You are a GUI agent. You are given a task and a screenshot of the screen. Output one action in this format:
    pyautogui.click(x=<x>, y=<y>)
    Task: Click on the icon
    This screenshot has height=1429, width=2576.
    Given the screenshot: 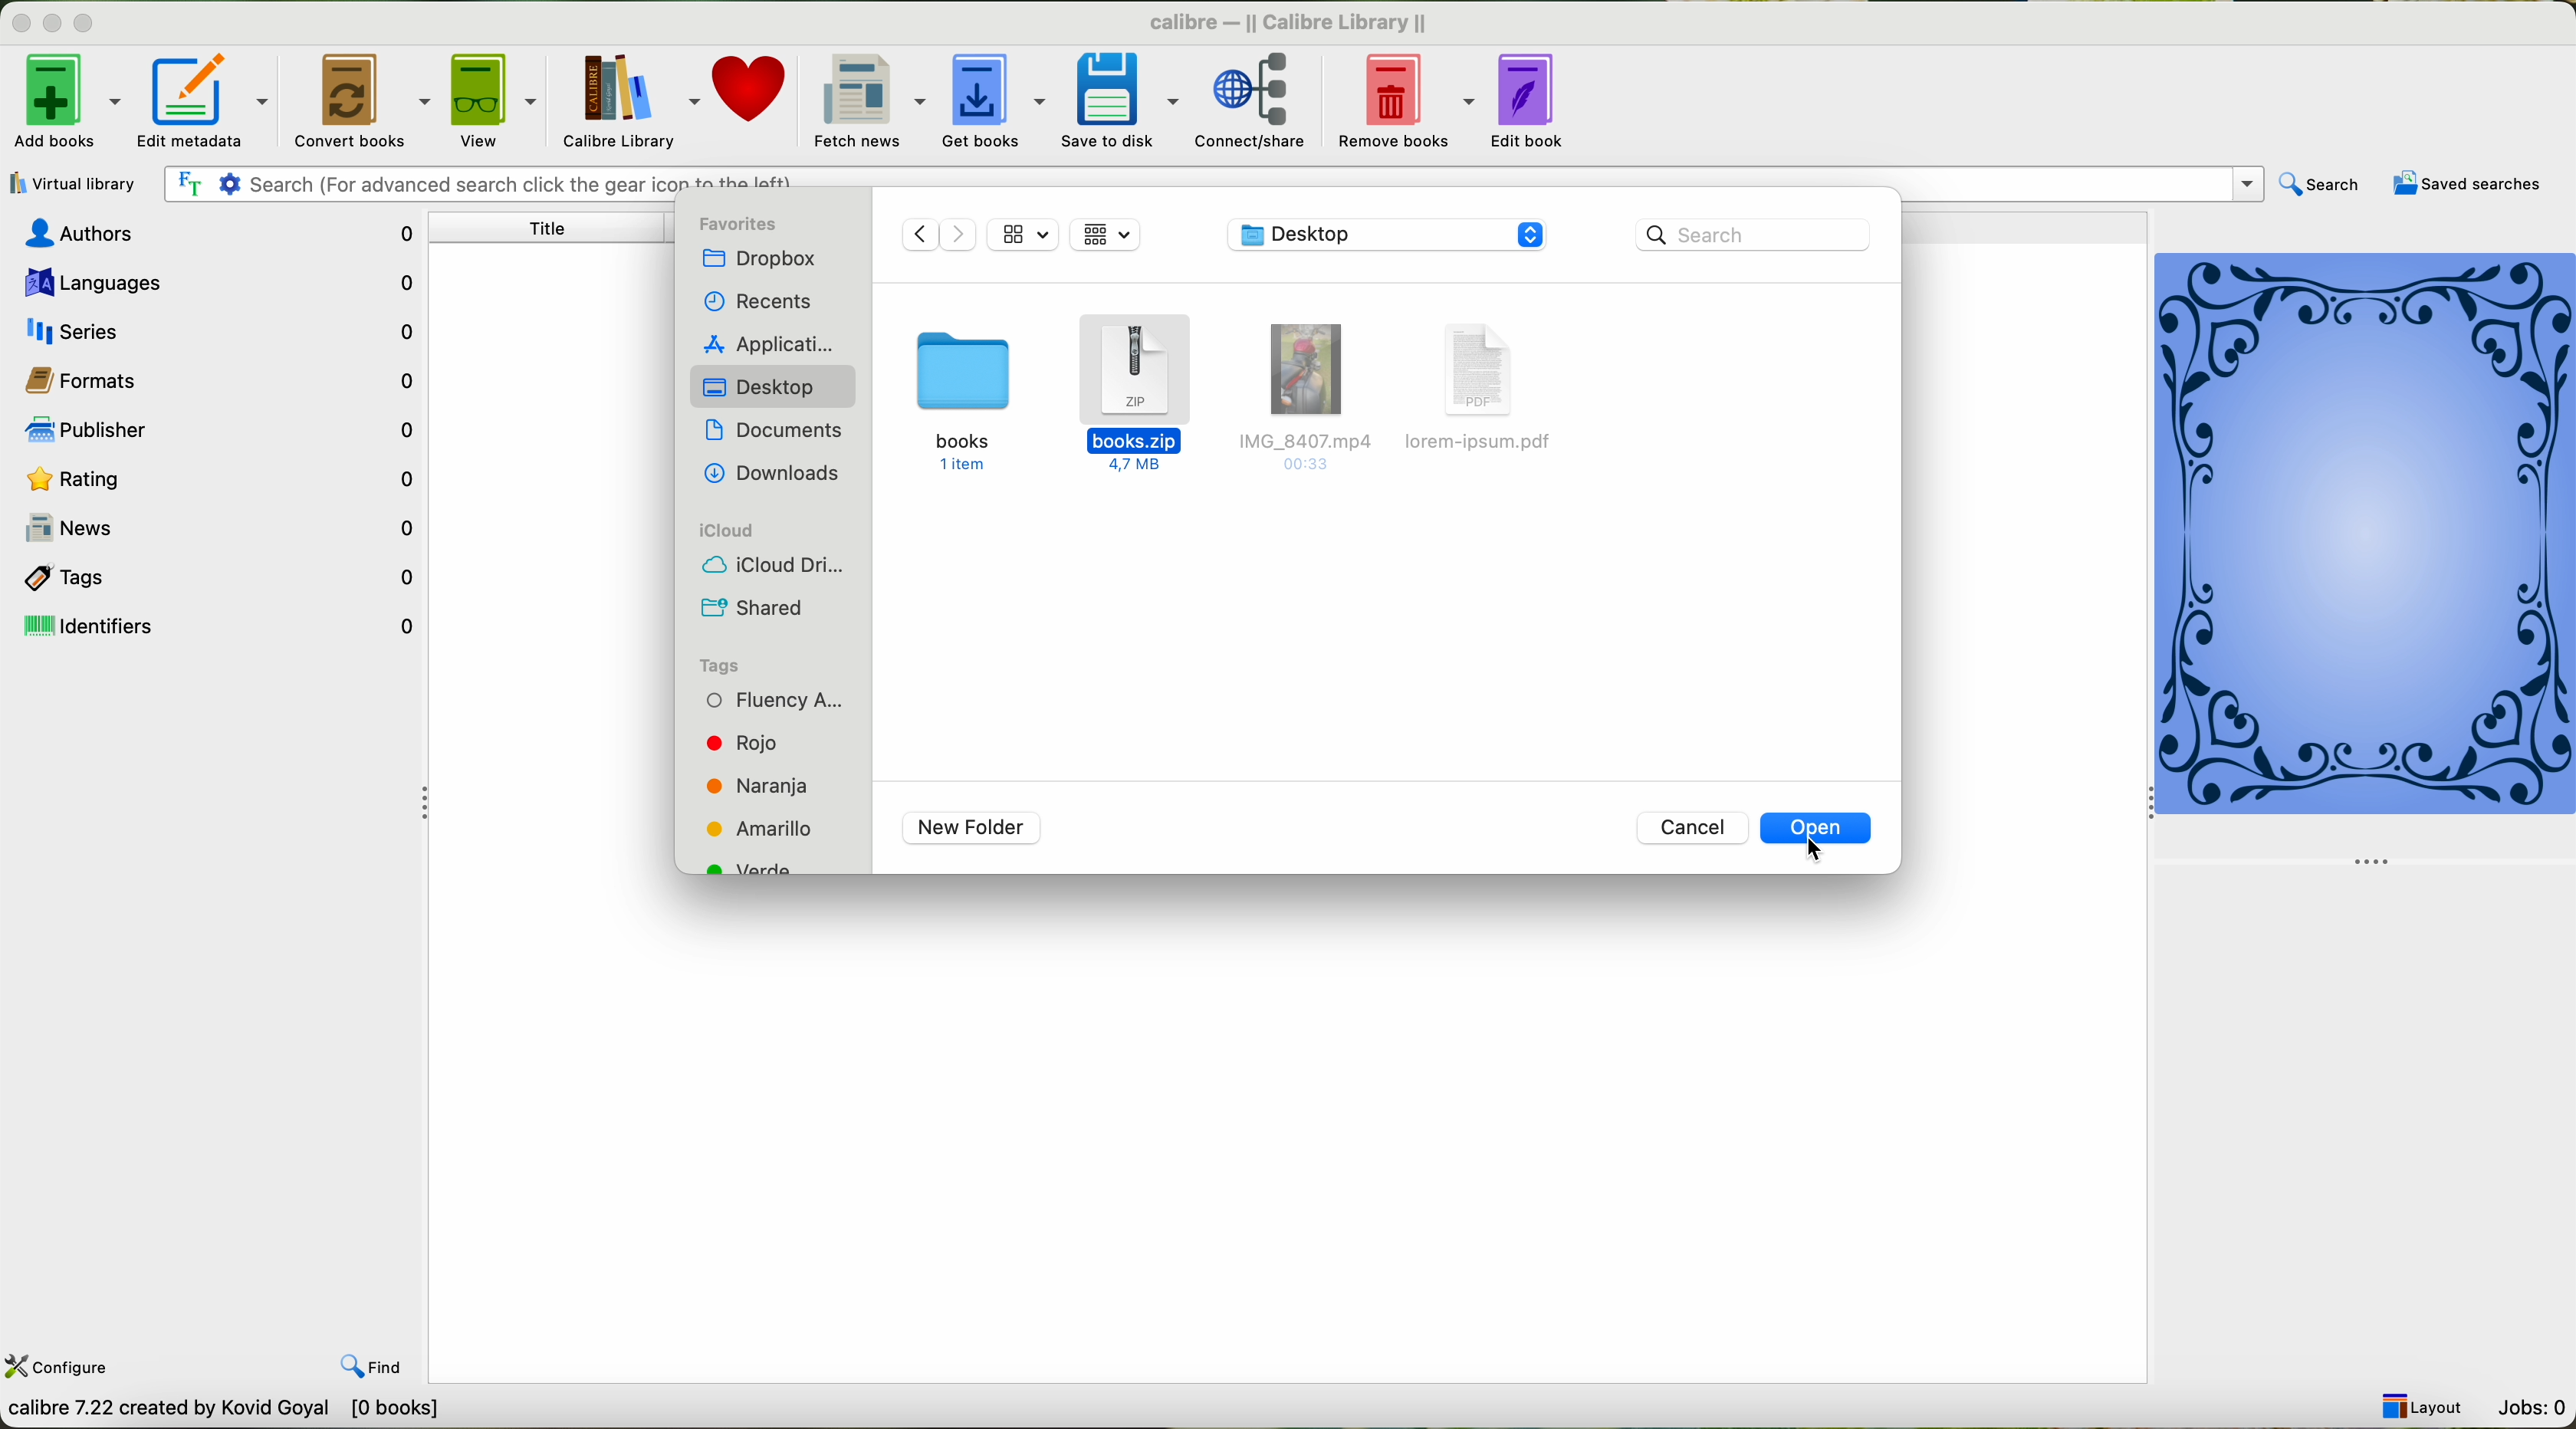 What is the action you would take?
    pyautogui.click(x=1024, y=237)
    